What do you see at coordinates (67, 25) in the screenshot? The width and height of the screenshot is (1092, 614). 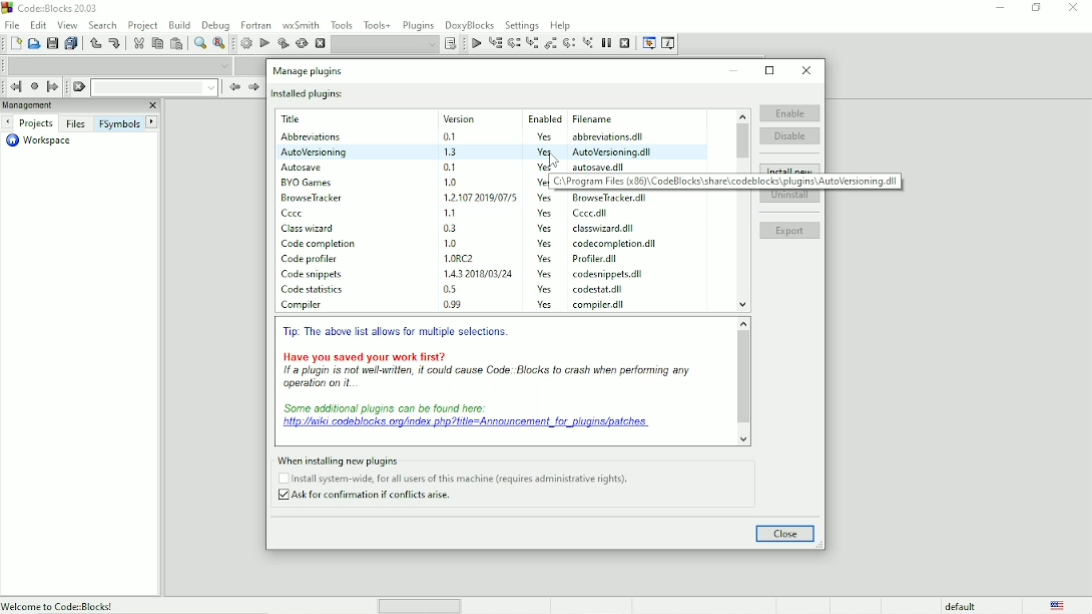 I see `View` at bounding box center [67, 25].